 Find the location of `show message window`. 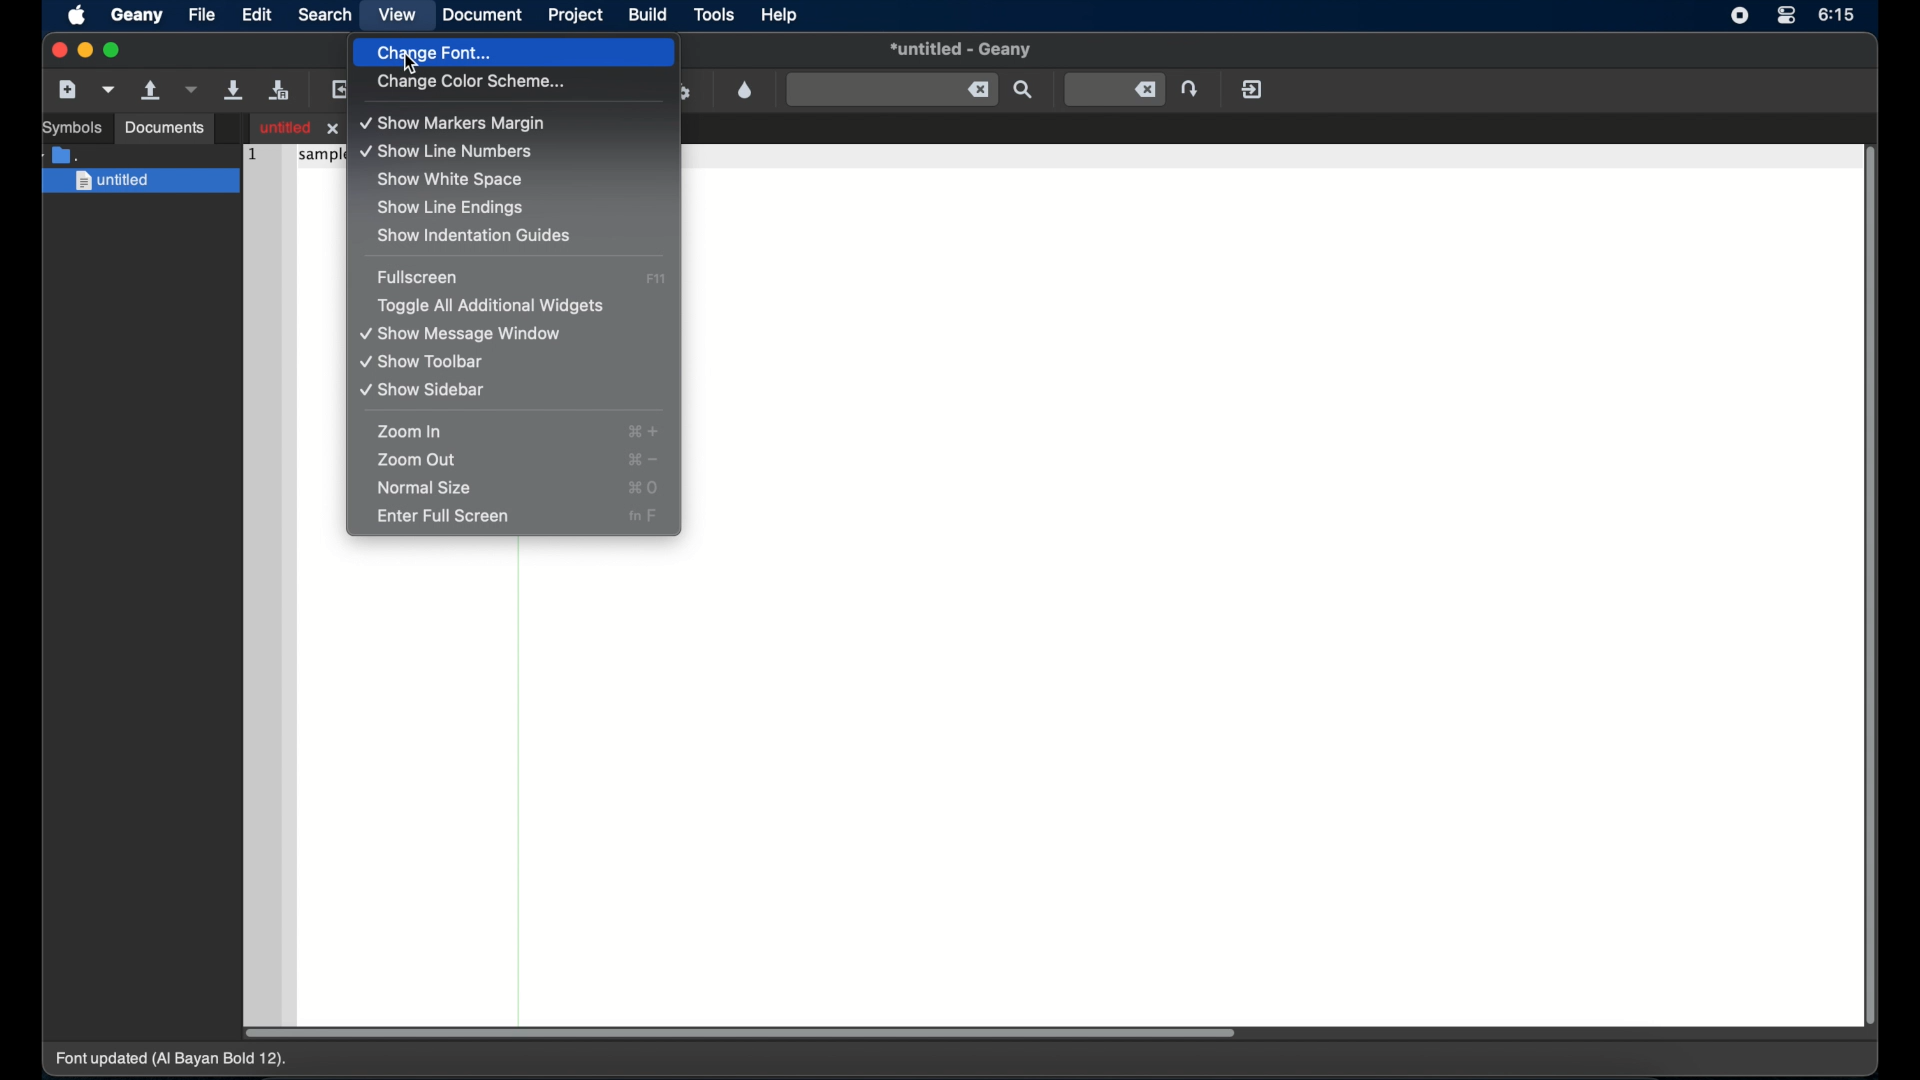

show message window is located at coordinates (462, 334).